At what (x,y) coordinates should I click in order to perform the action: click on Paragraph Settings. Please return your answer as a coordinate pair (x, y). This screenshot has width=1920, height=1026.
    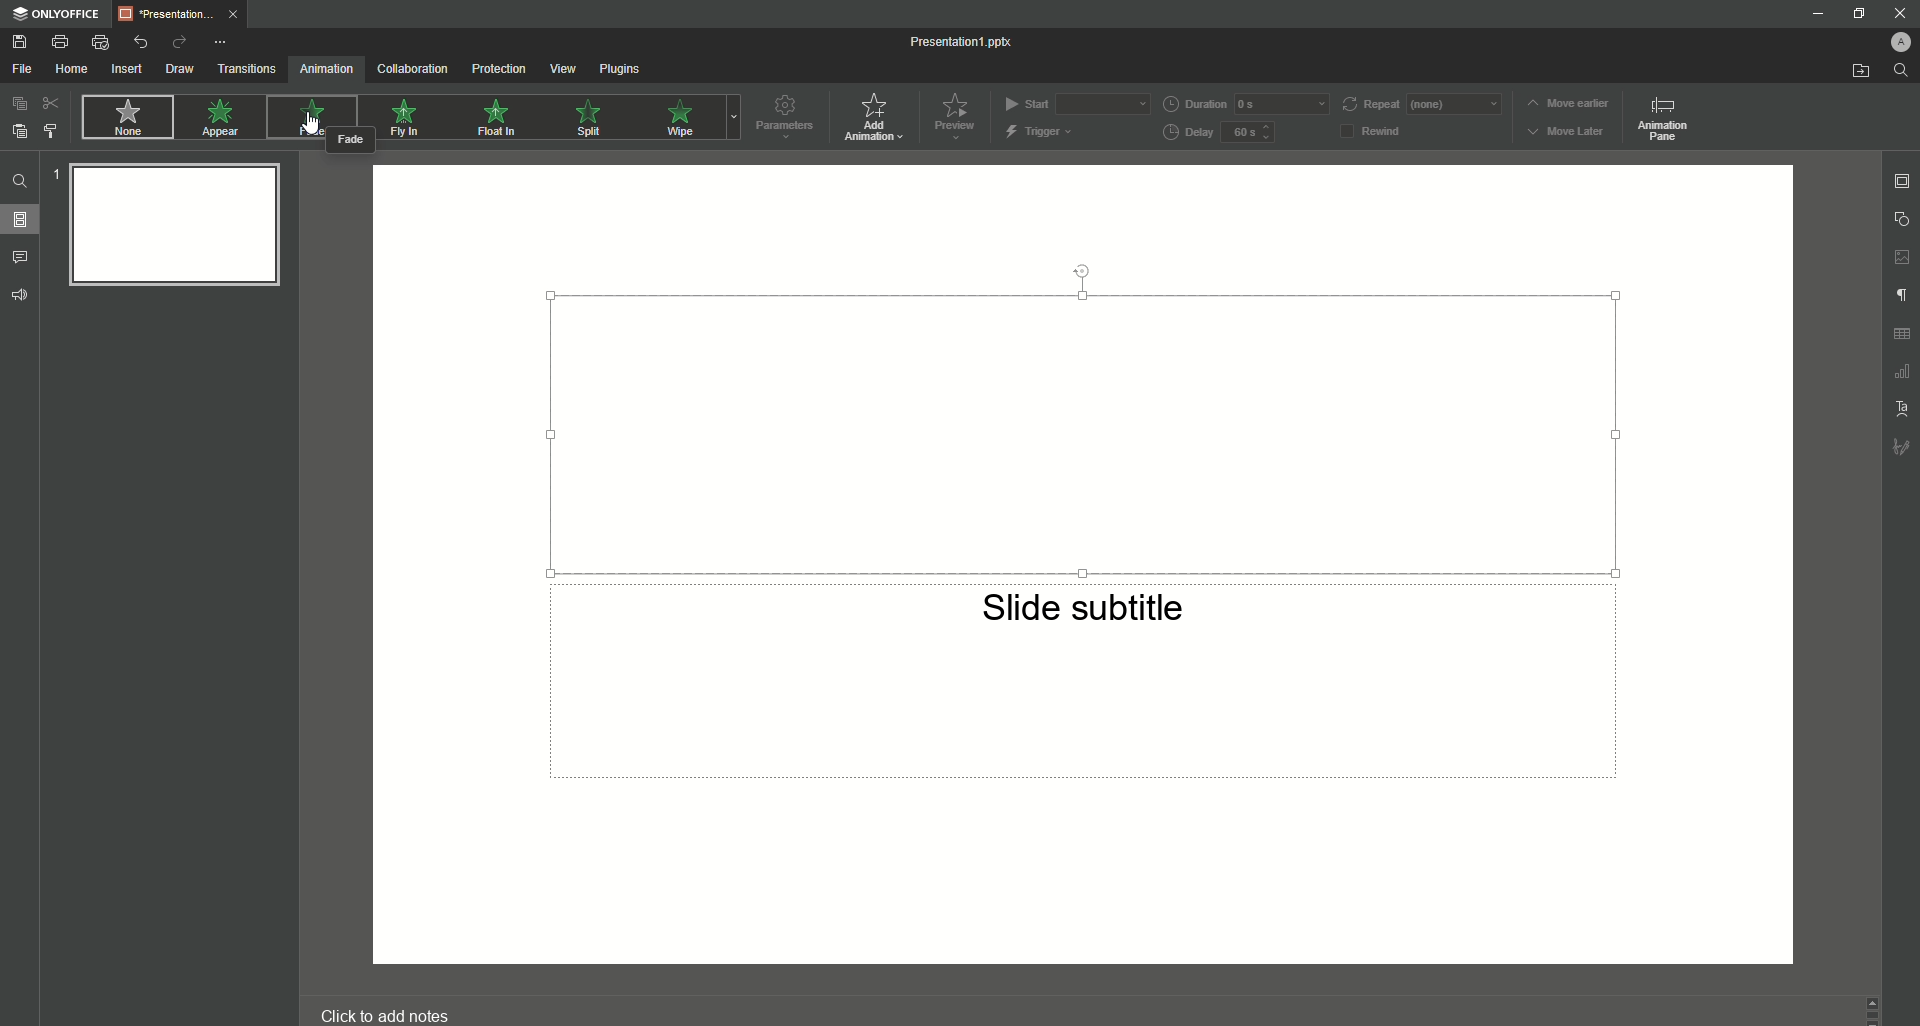
    Looking at the image, I should click on (1900, 299).